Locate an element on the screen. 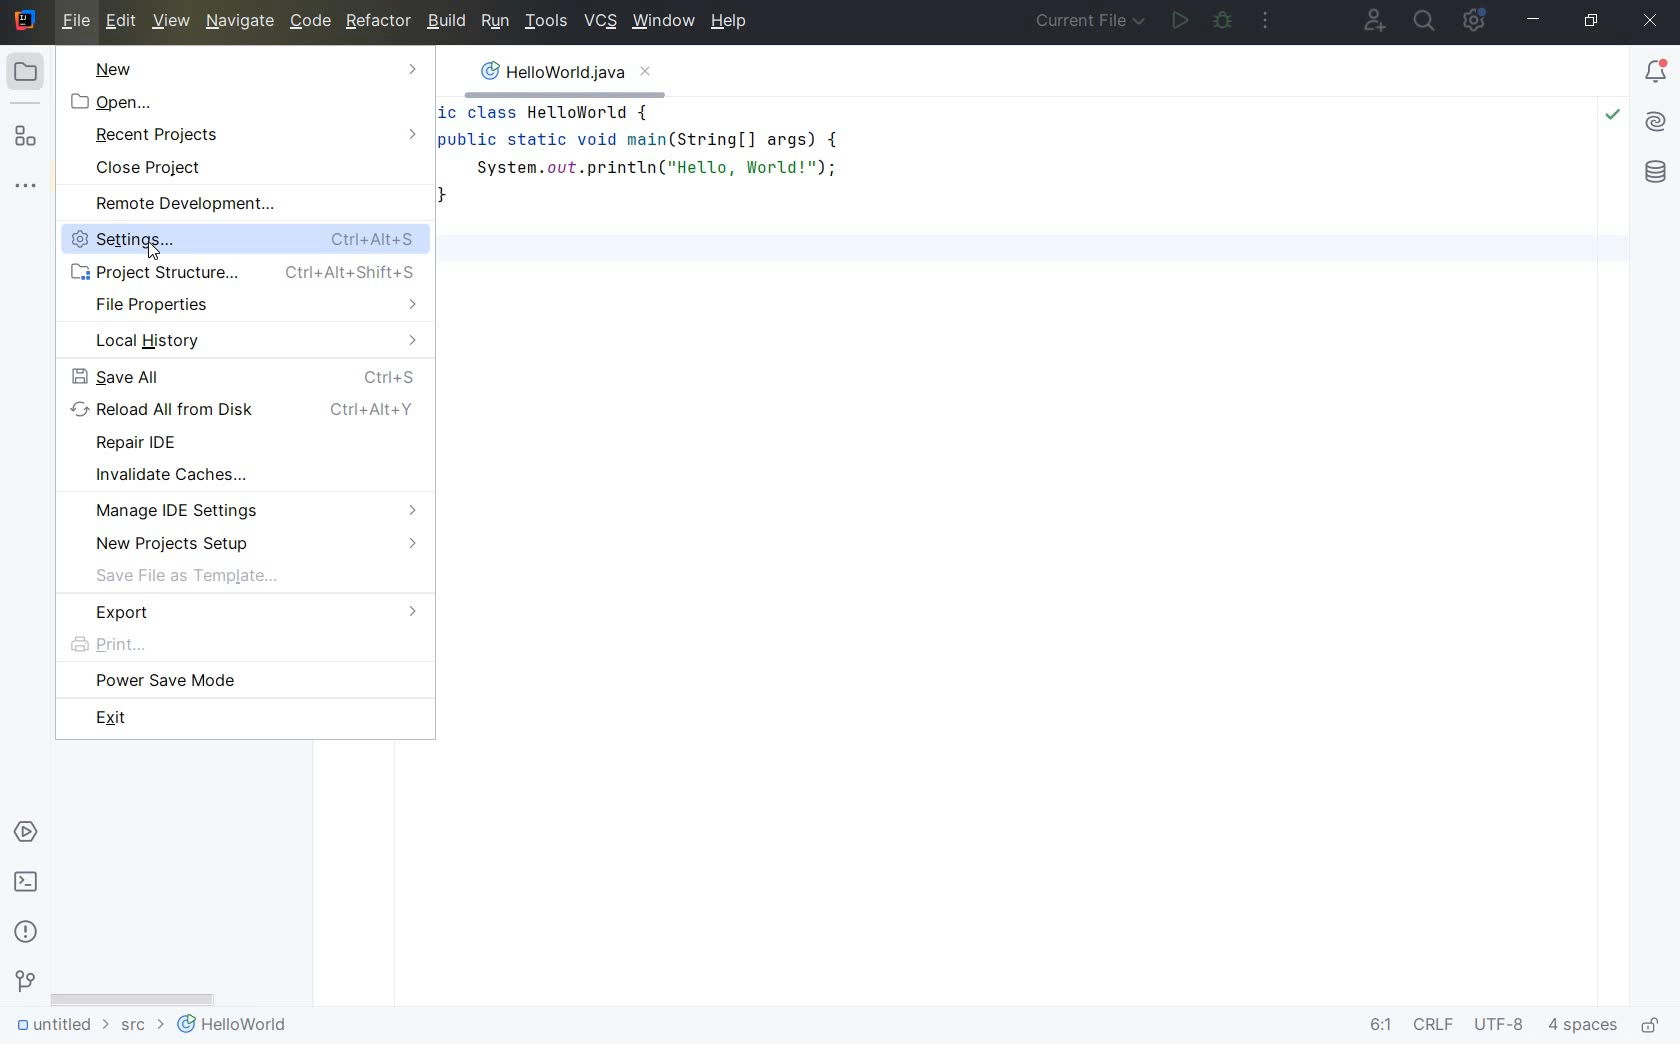  LOCAL HISTORY is located at coordinates (252, 342).